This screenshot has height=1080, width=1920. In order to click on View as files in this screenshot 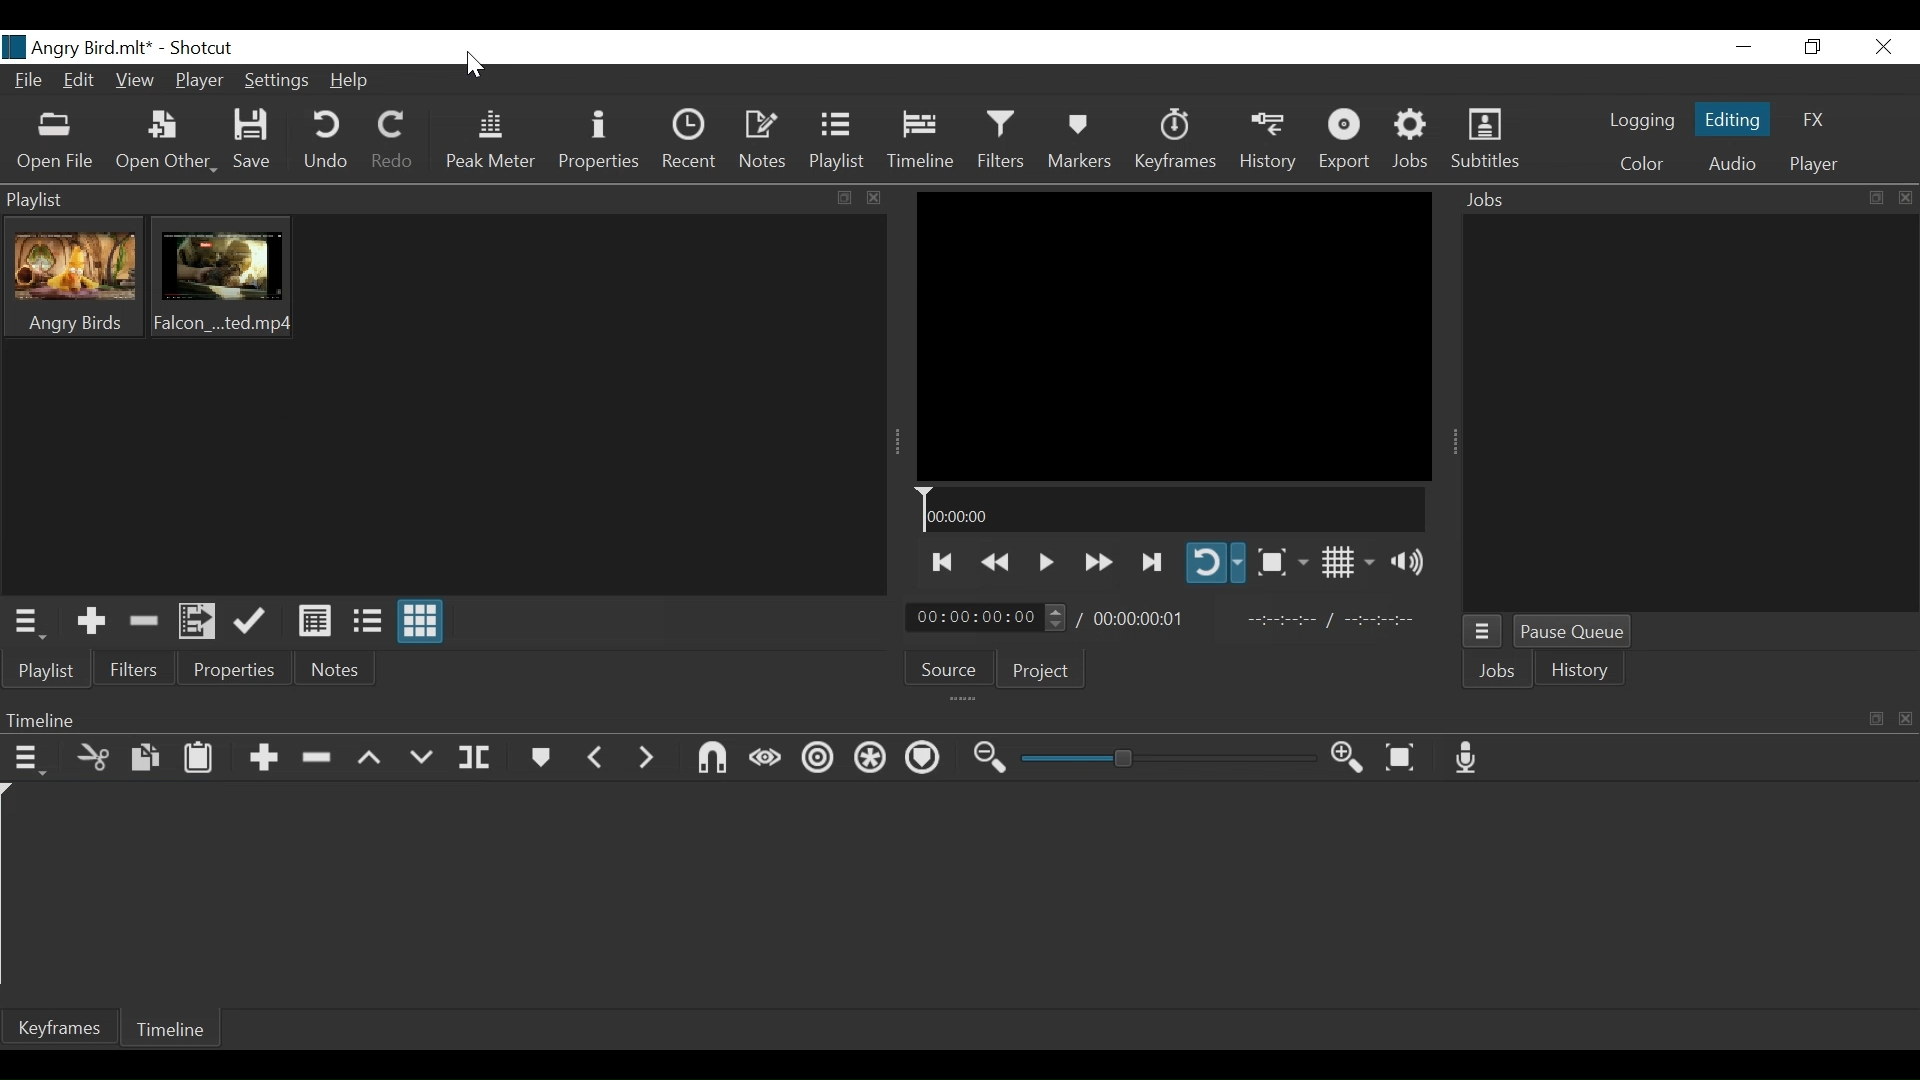, I will do `click(368, 623)`.